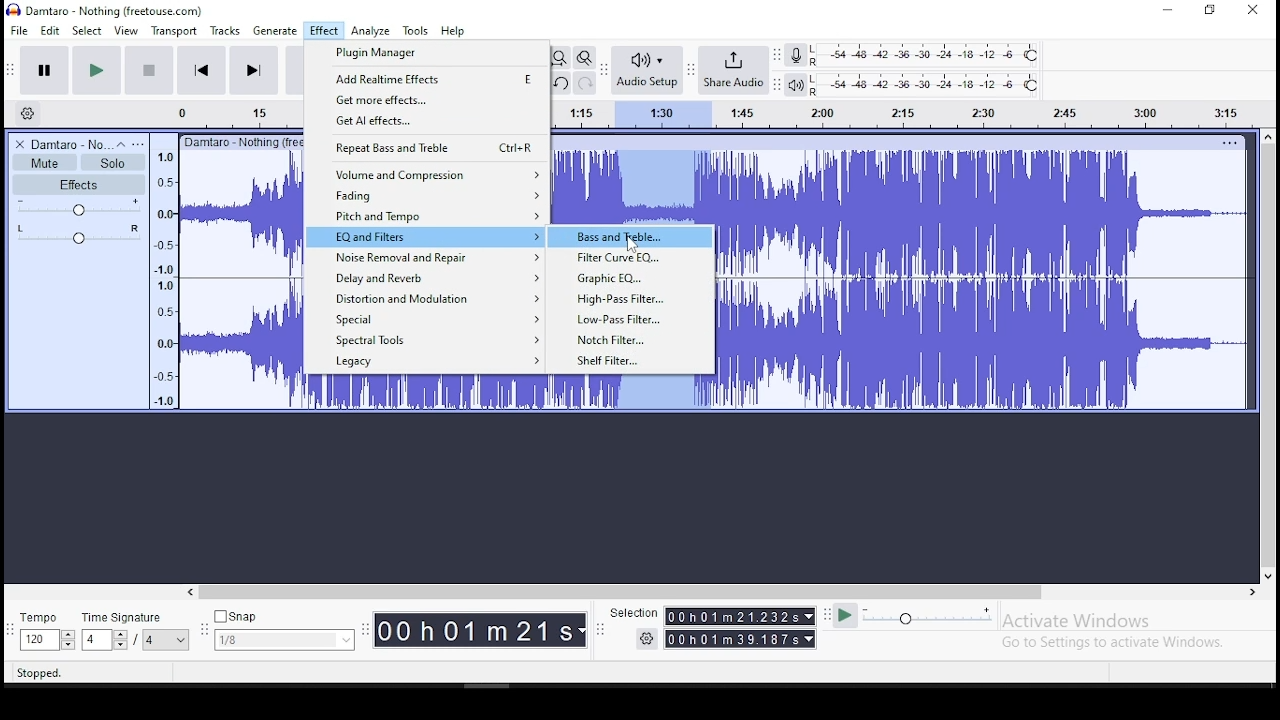 Image resolution: width=1280 pixels, height=720 pixels. What do you see at coordinates (182, 640) in the screenshot?
I see `drop down` at bounding box center [182, 640].